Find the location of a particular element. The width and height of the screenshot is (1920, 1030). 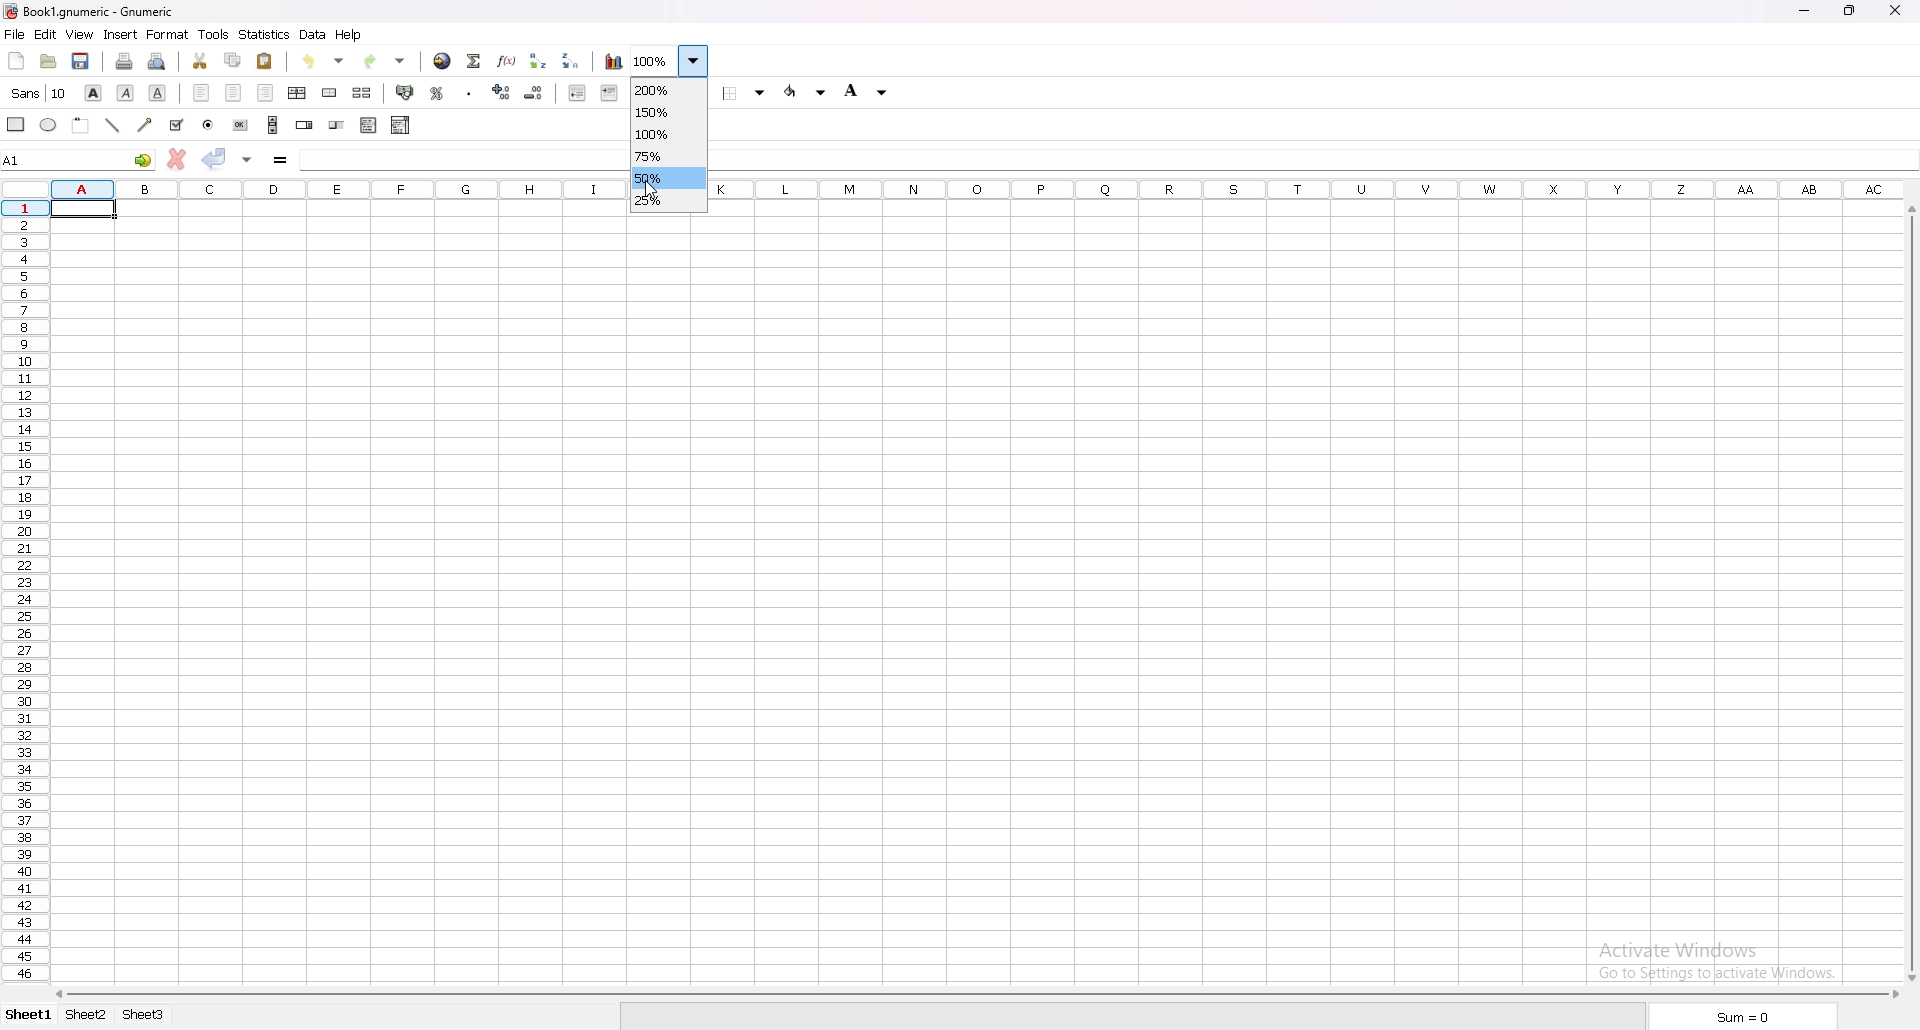

data is located at coordinates (312, 35).